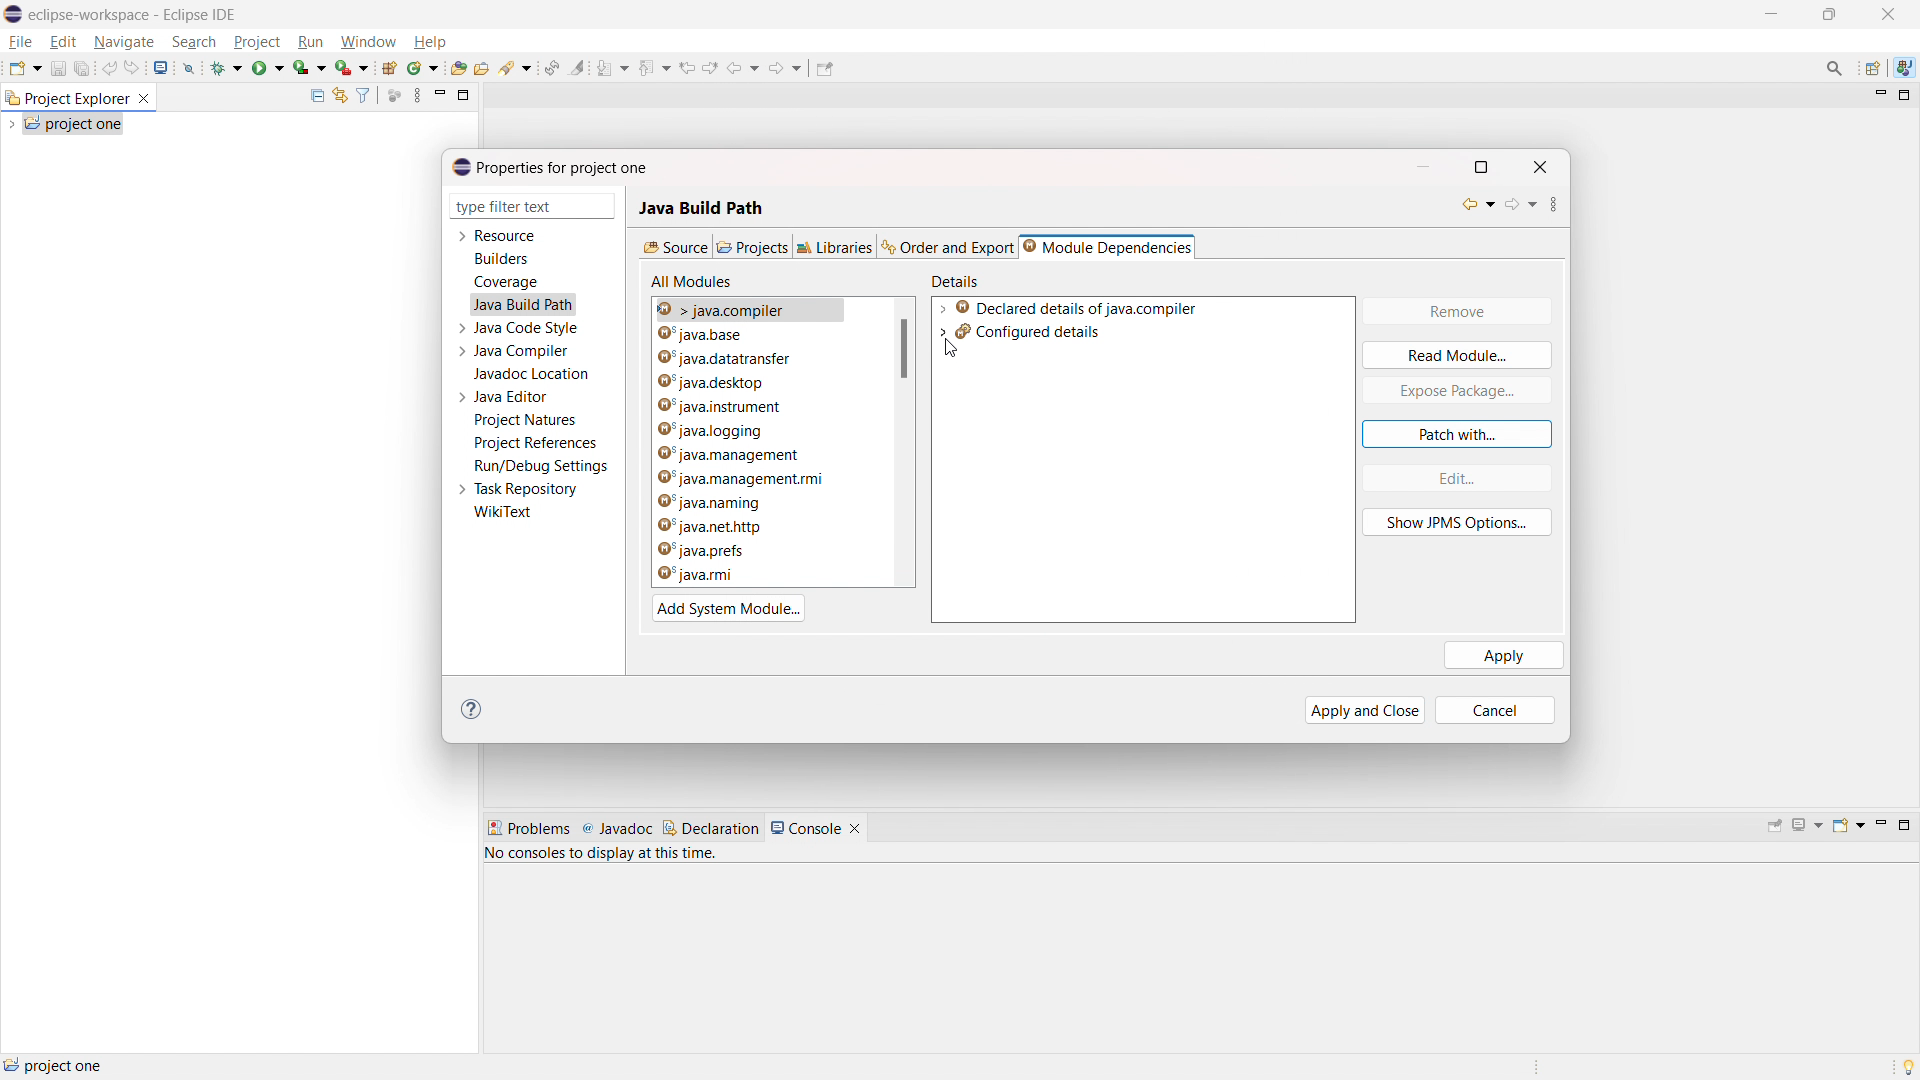  What do you see at coordinates (1522, 207) in the screenshot?
I see `forward` at bounding box center [1522, 207].